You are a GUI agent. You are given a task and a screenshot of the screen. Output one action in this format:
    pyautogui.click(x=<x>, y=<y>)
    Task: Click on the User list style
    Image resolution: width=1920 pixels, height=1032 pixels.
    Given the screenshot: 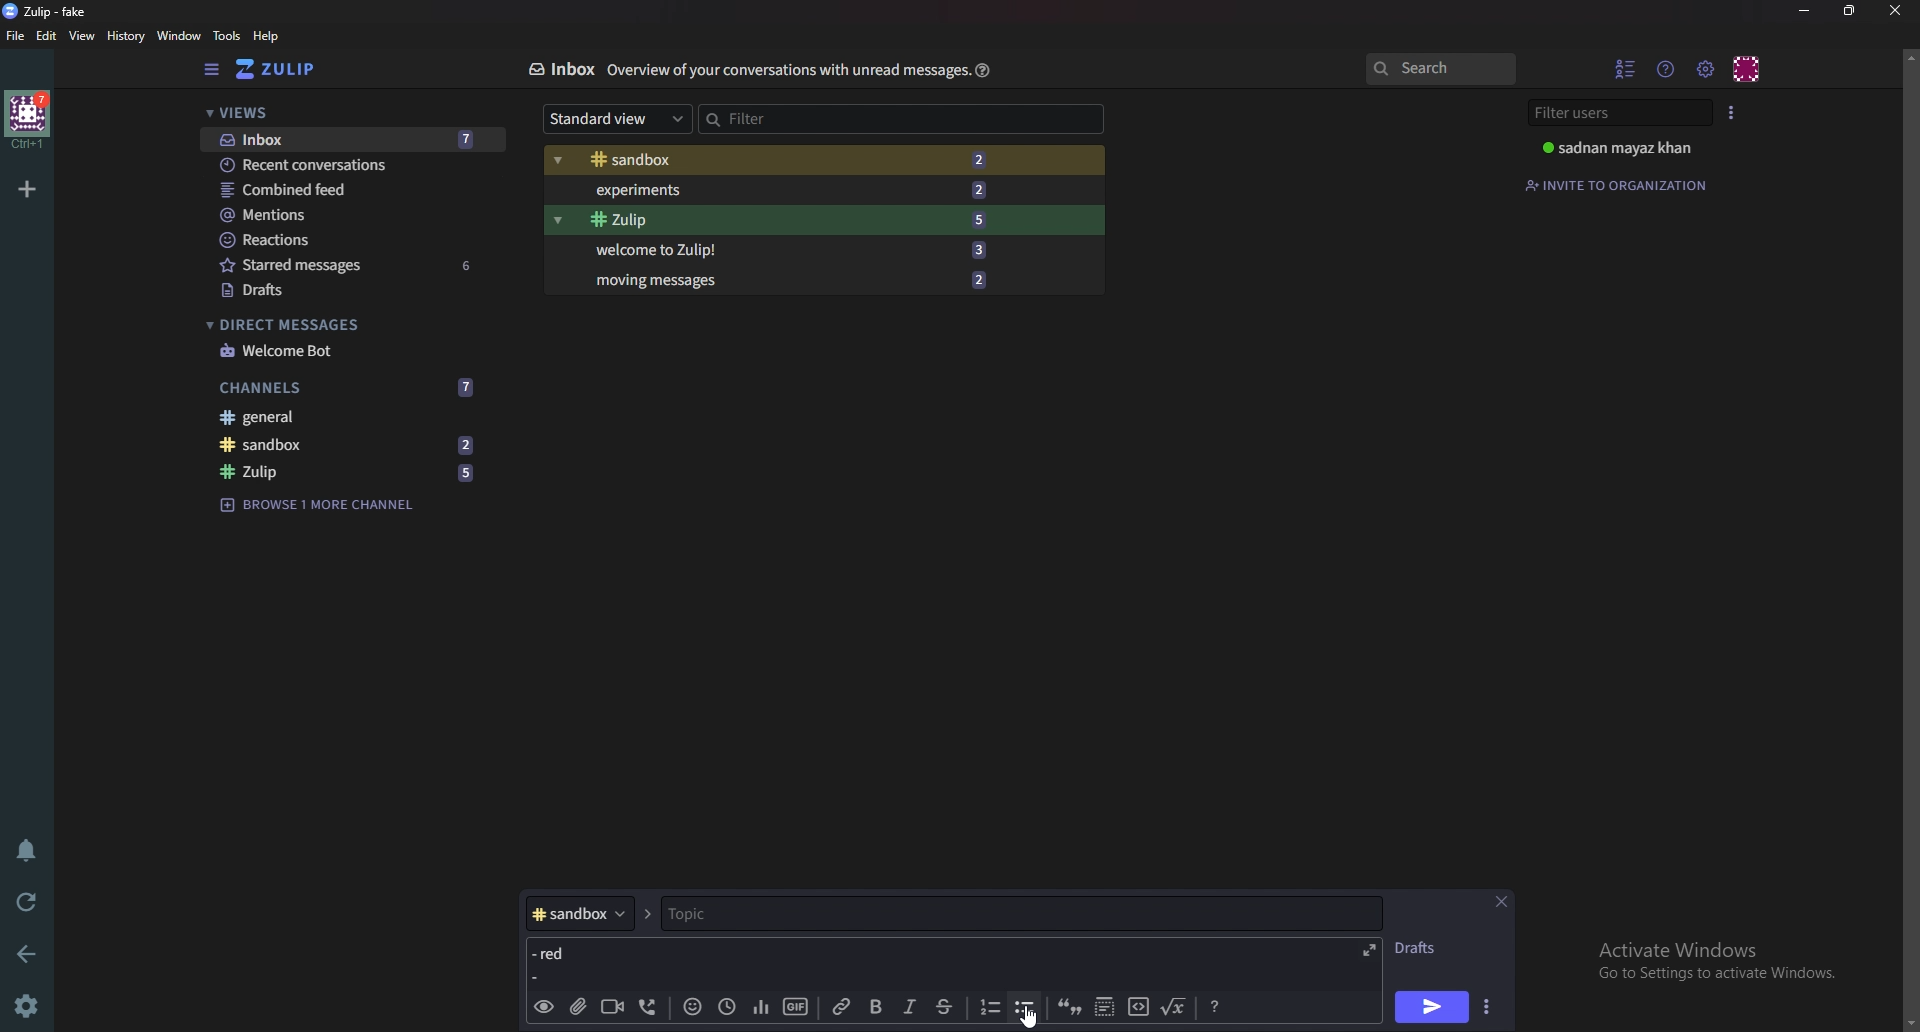 What is the action you would take?
    pyautogui.click(x=1731, y=112)
    